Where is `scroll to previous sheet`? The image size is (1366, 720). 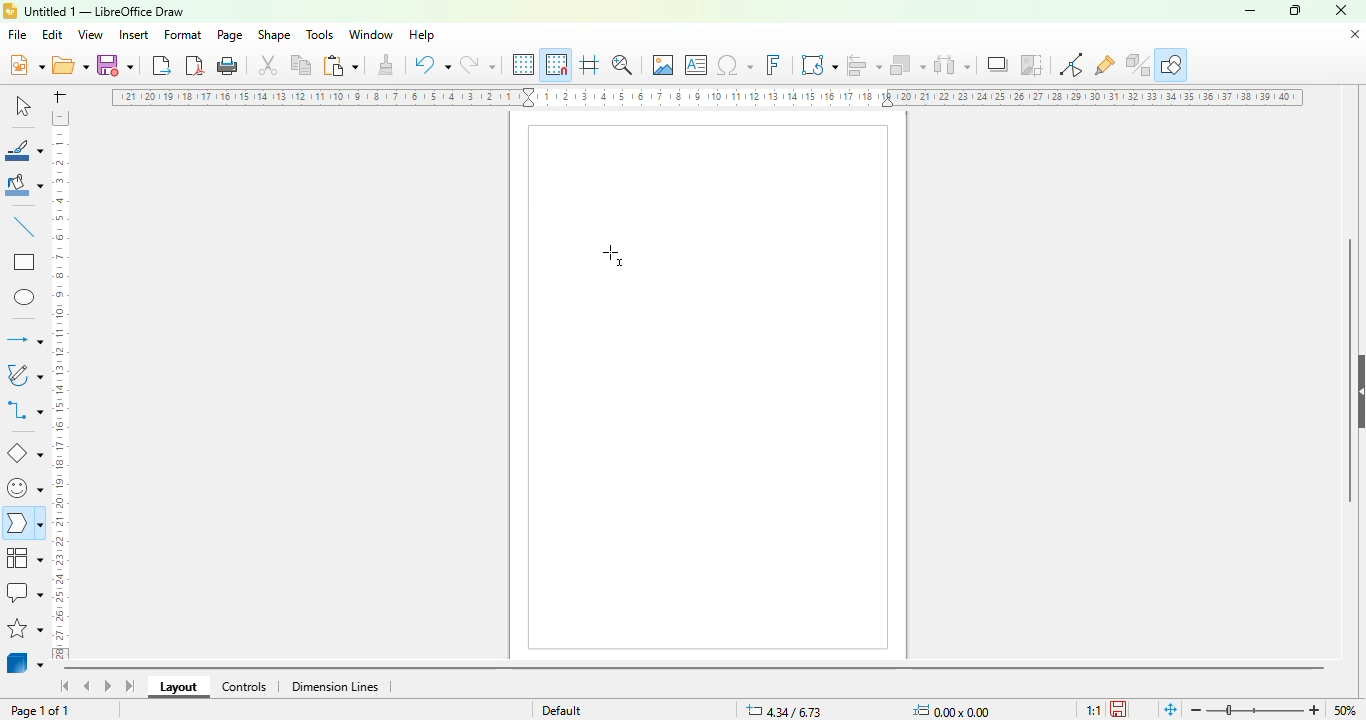
scroll to previous sheet is located at coordinates (87, 685).